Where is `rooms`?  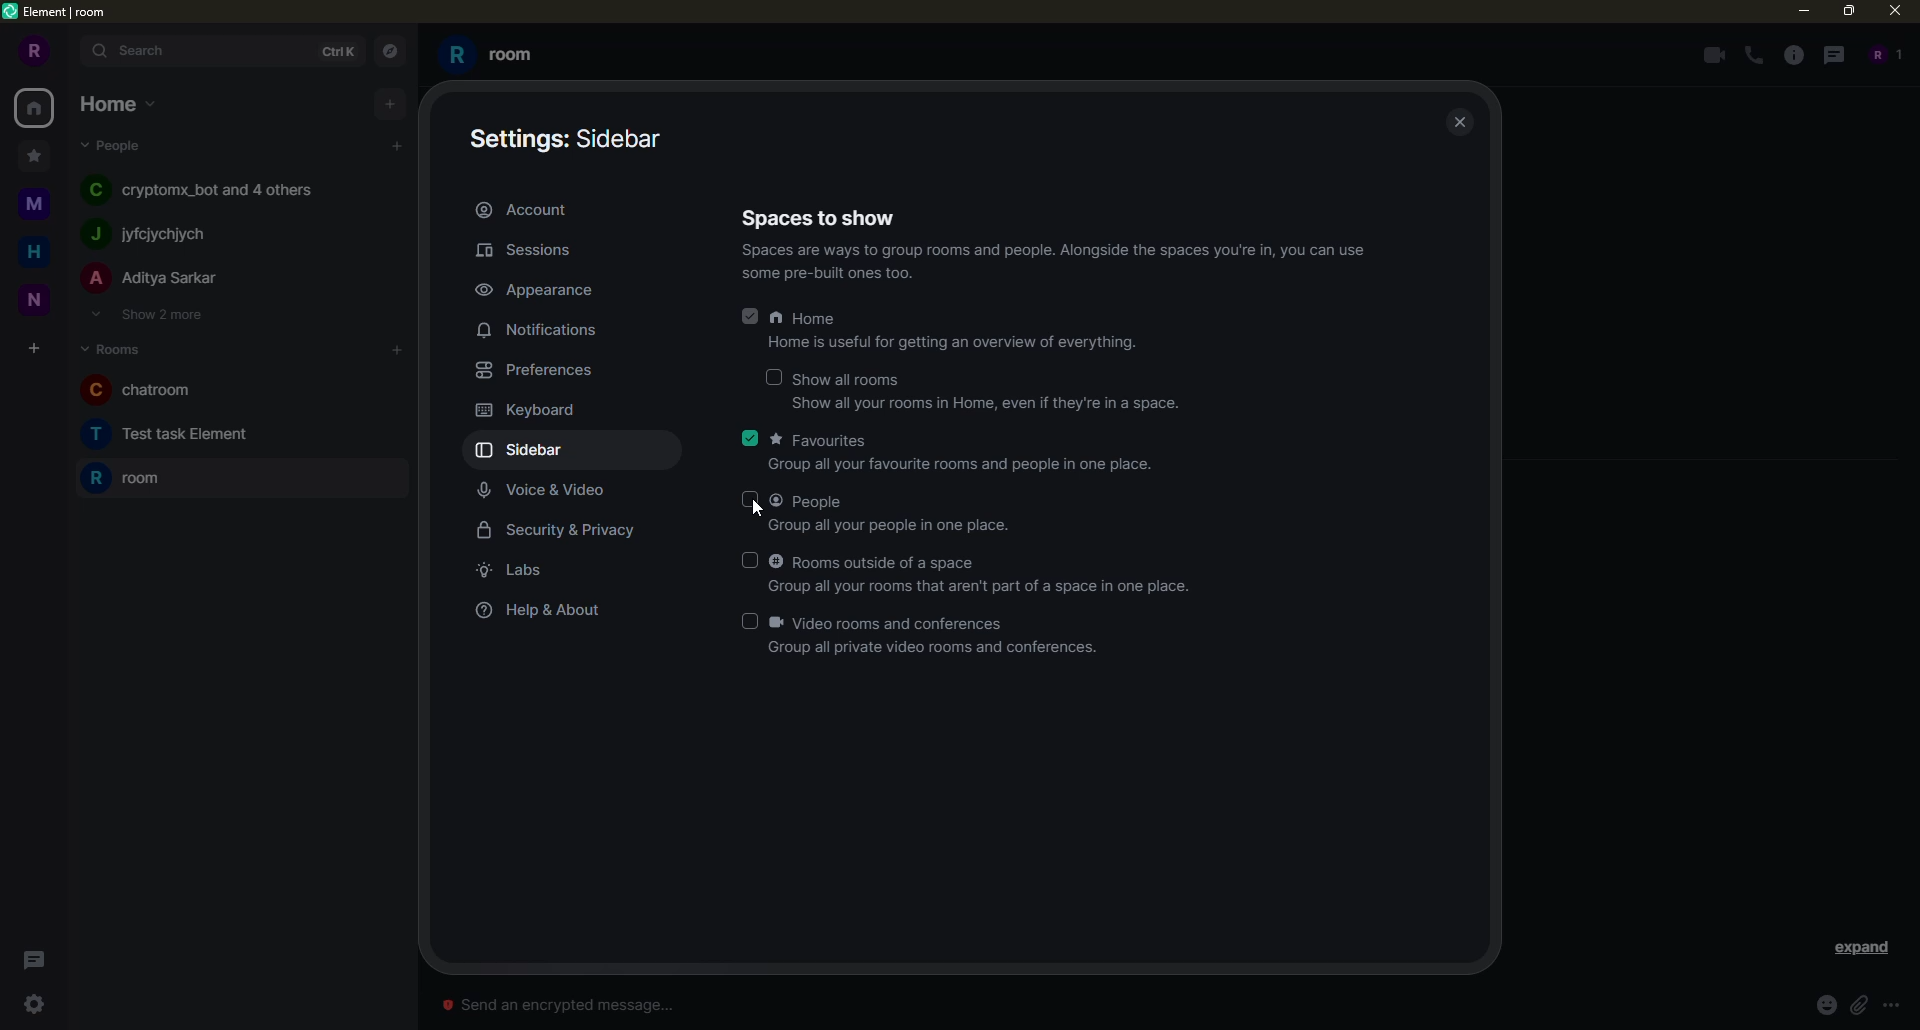 rooms is located at coordinates (112, 347).